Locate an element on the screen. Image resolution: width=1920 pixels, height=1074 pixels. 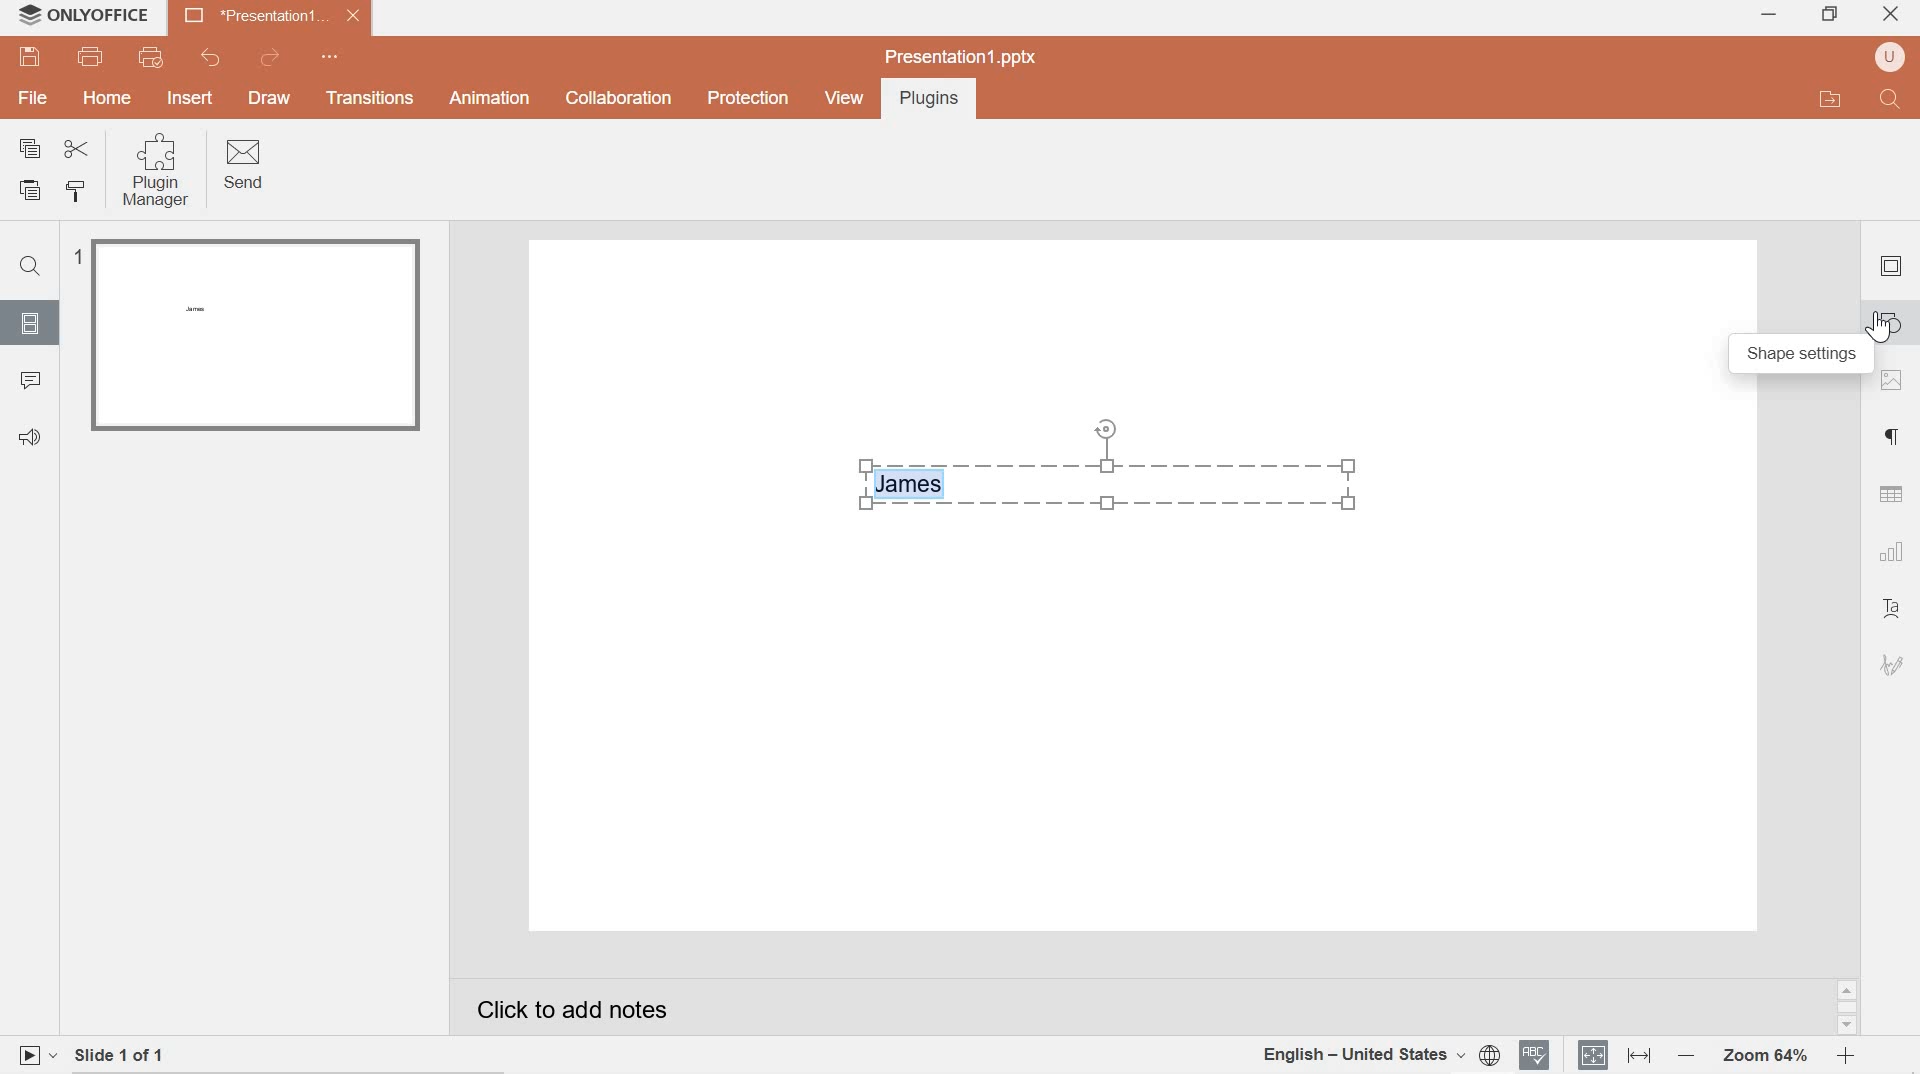
cut is located at coordinates (77, 148).